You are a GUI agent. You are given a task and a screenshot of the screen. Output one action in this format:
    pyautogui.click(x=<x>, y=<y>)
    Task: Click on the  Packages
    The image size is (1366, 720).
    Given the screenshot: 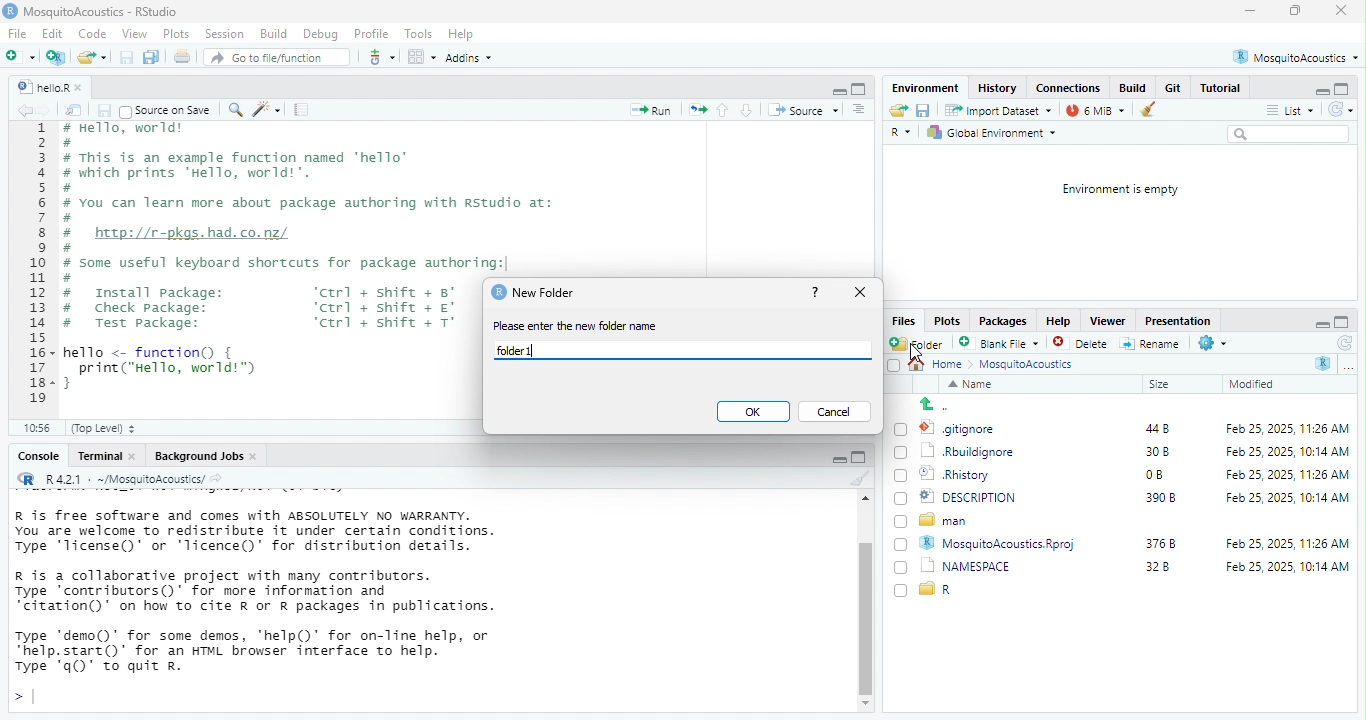 What is the action you would take?
    pyautogui.click(x=1004, y=320)
    